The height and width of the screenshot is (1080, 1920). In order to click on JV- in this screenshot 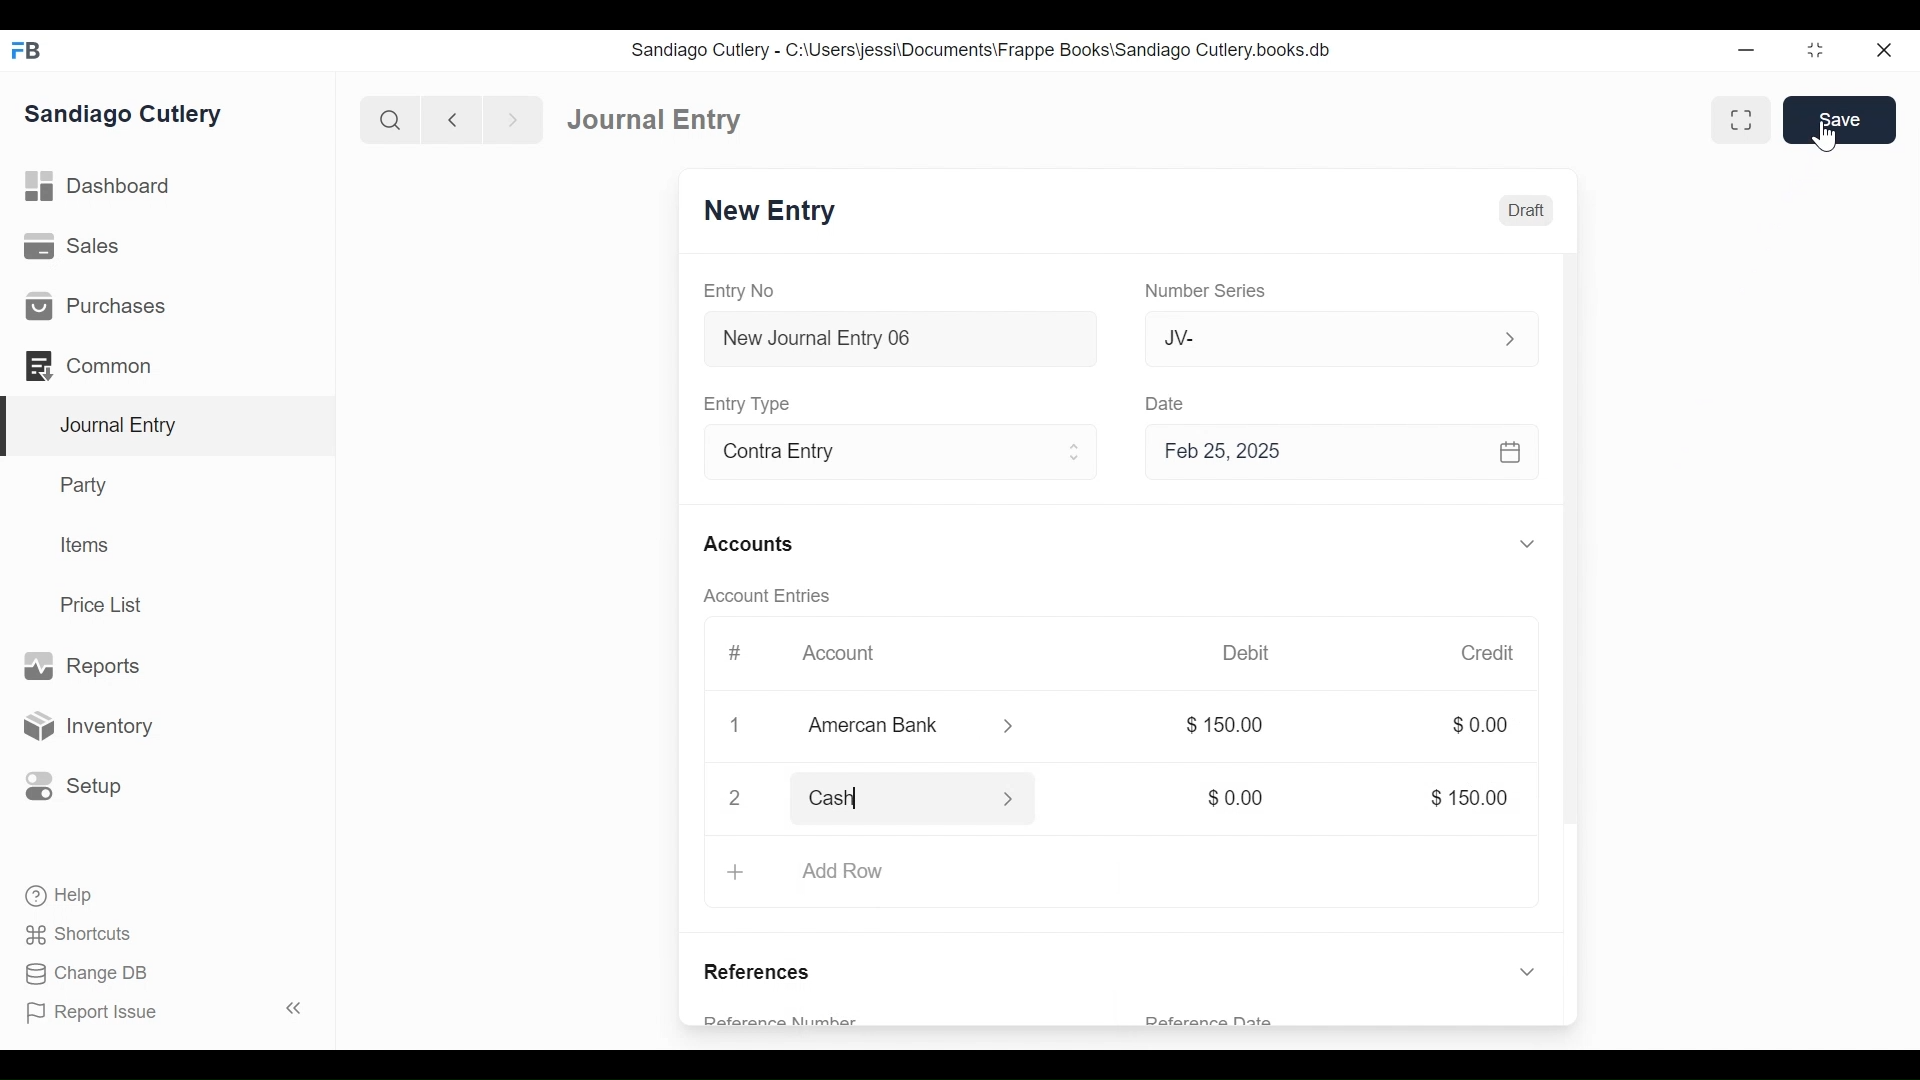, I will do `click(1318, 336)`.